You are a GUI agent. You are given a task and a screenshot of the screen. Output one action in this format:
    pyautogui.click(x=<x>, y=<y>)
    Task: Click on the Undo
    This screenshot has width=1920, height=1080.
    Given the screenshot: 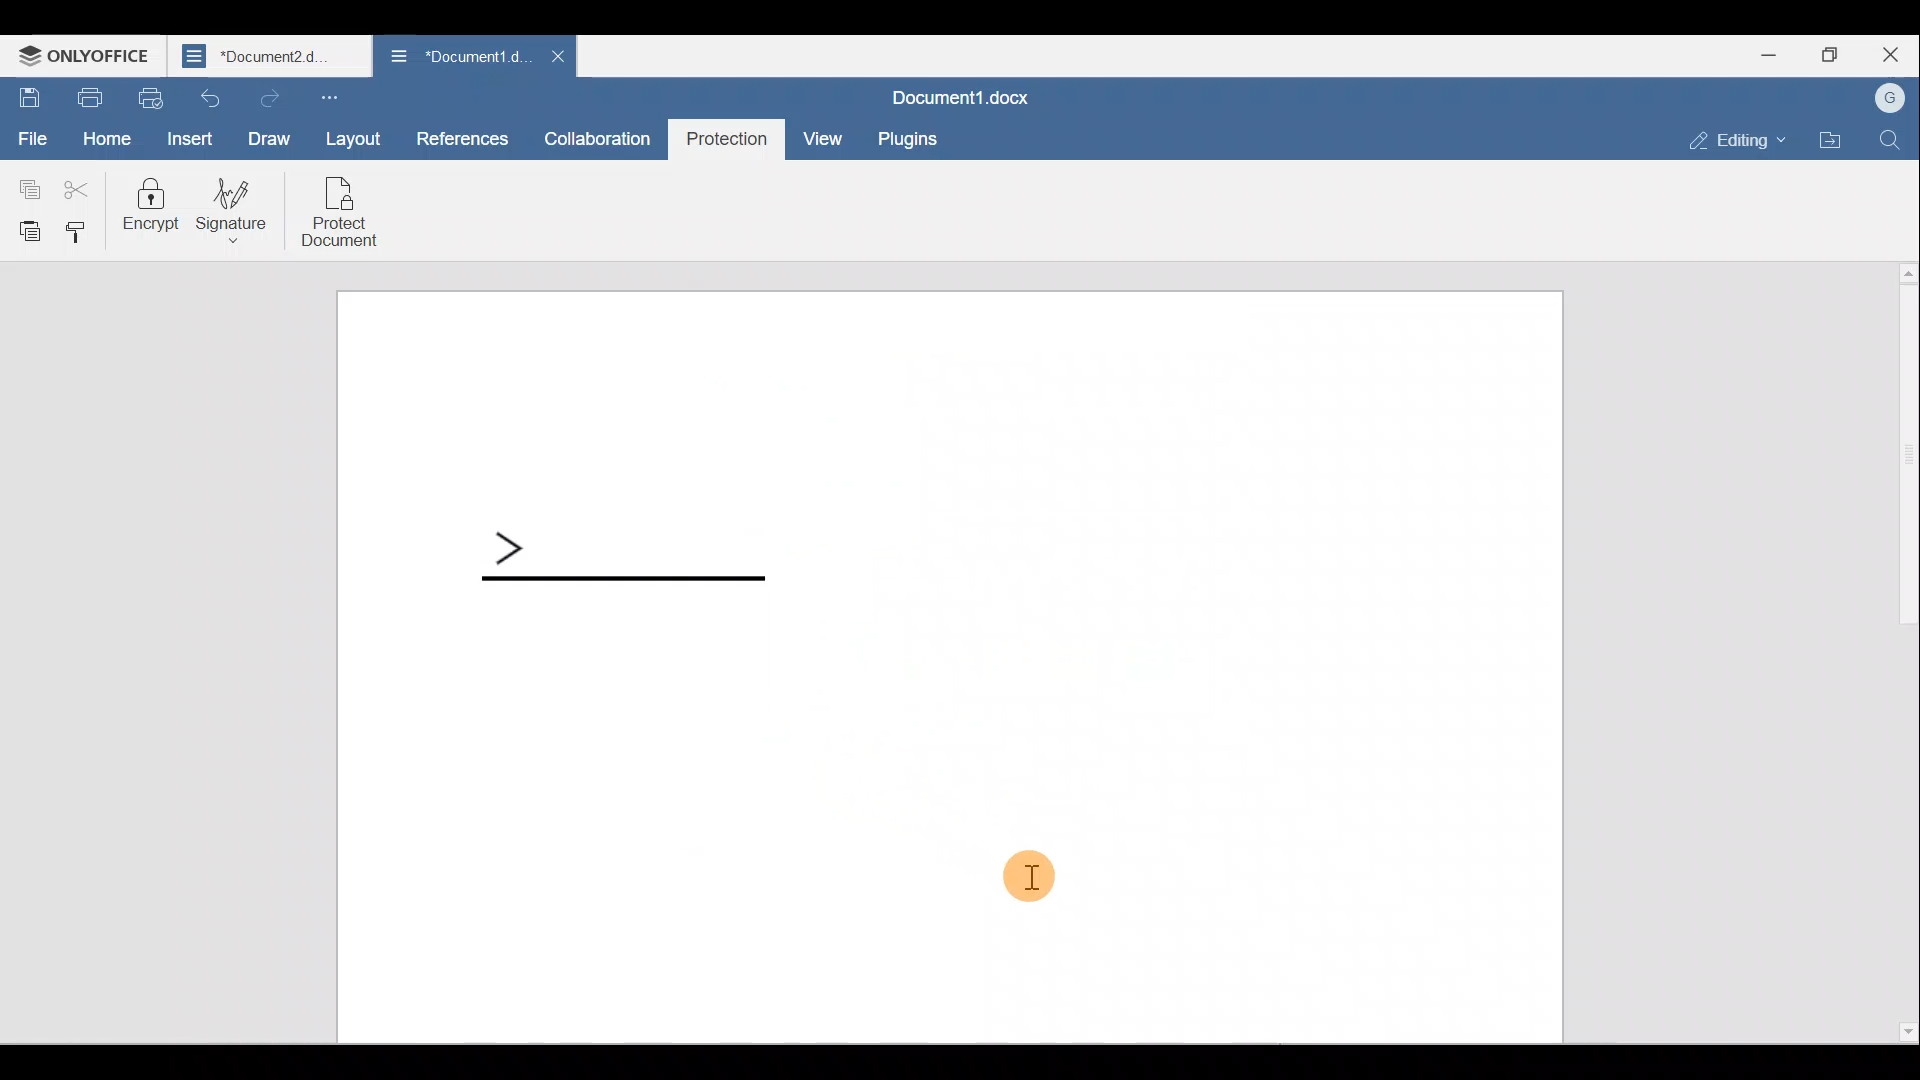 What is the action you would take?
    pyautogui.click(x=208, y=97)
    